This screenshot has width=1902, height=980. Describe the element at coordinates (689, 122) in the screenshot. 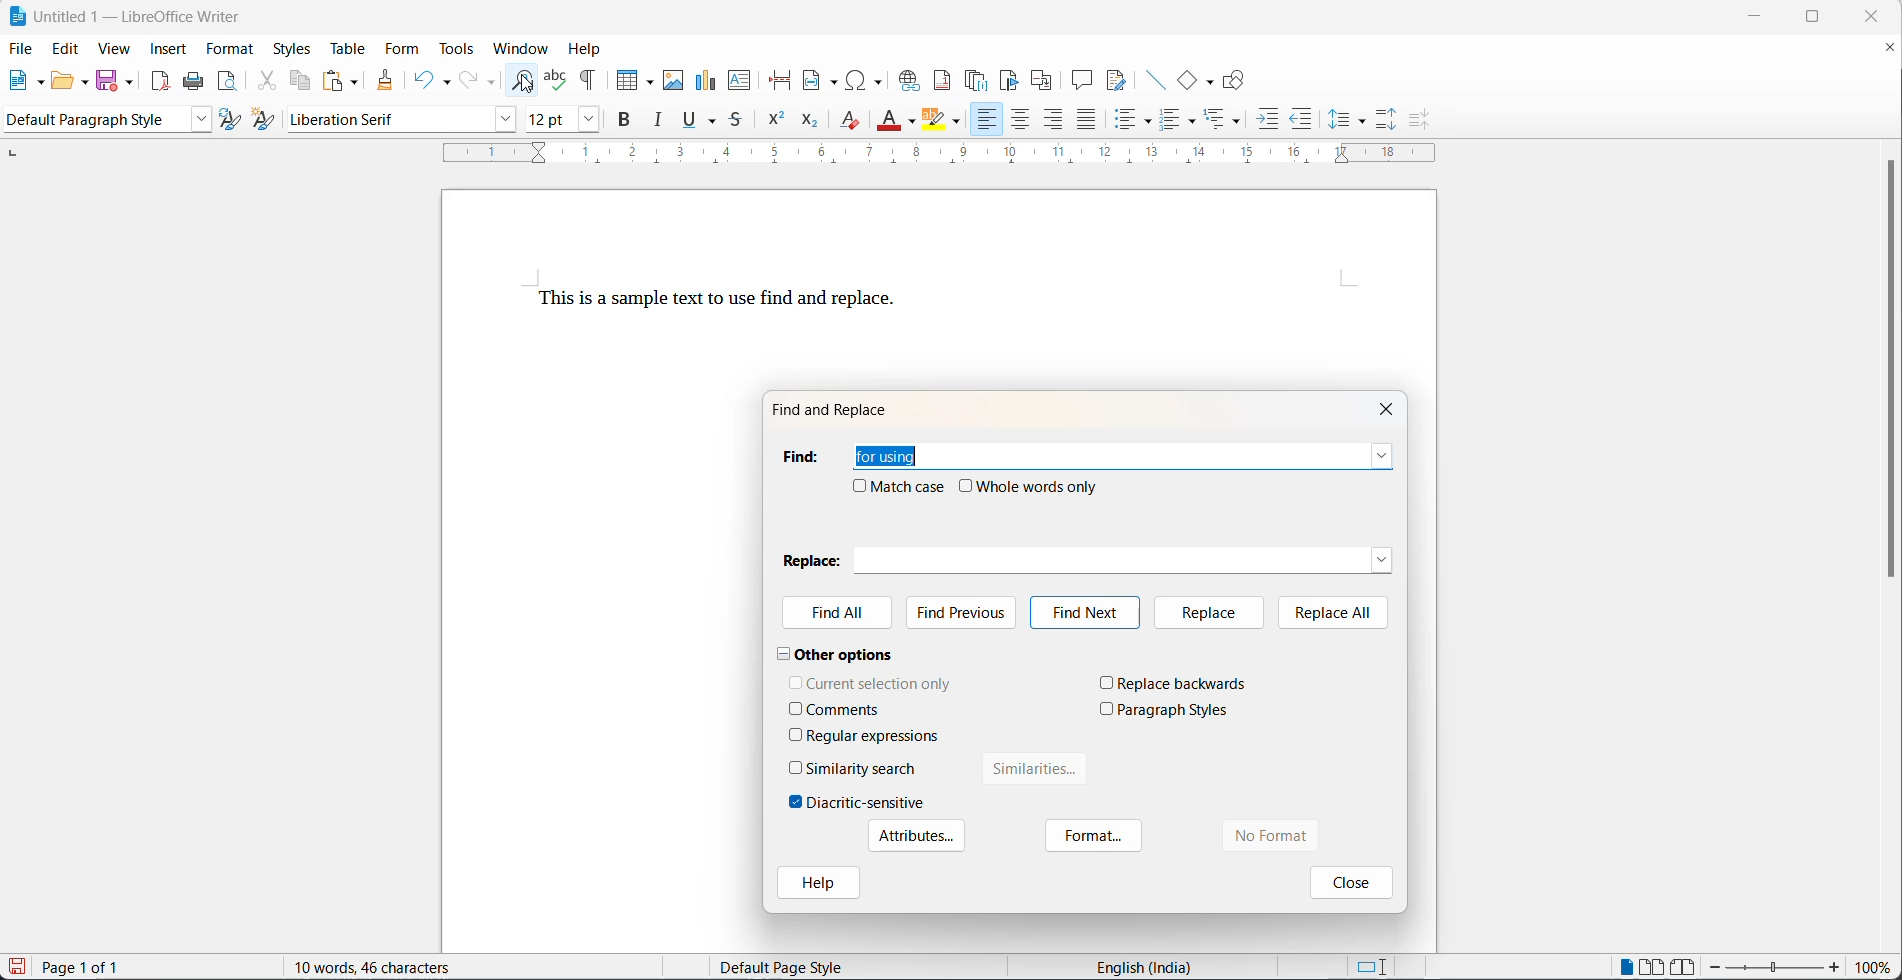

I see `underline` at that location.